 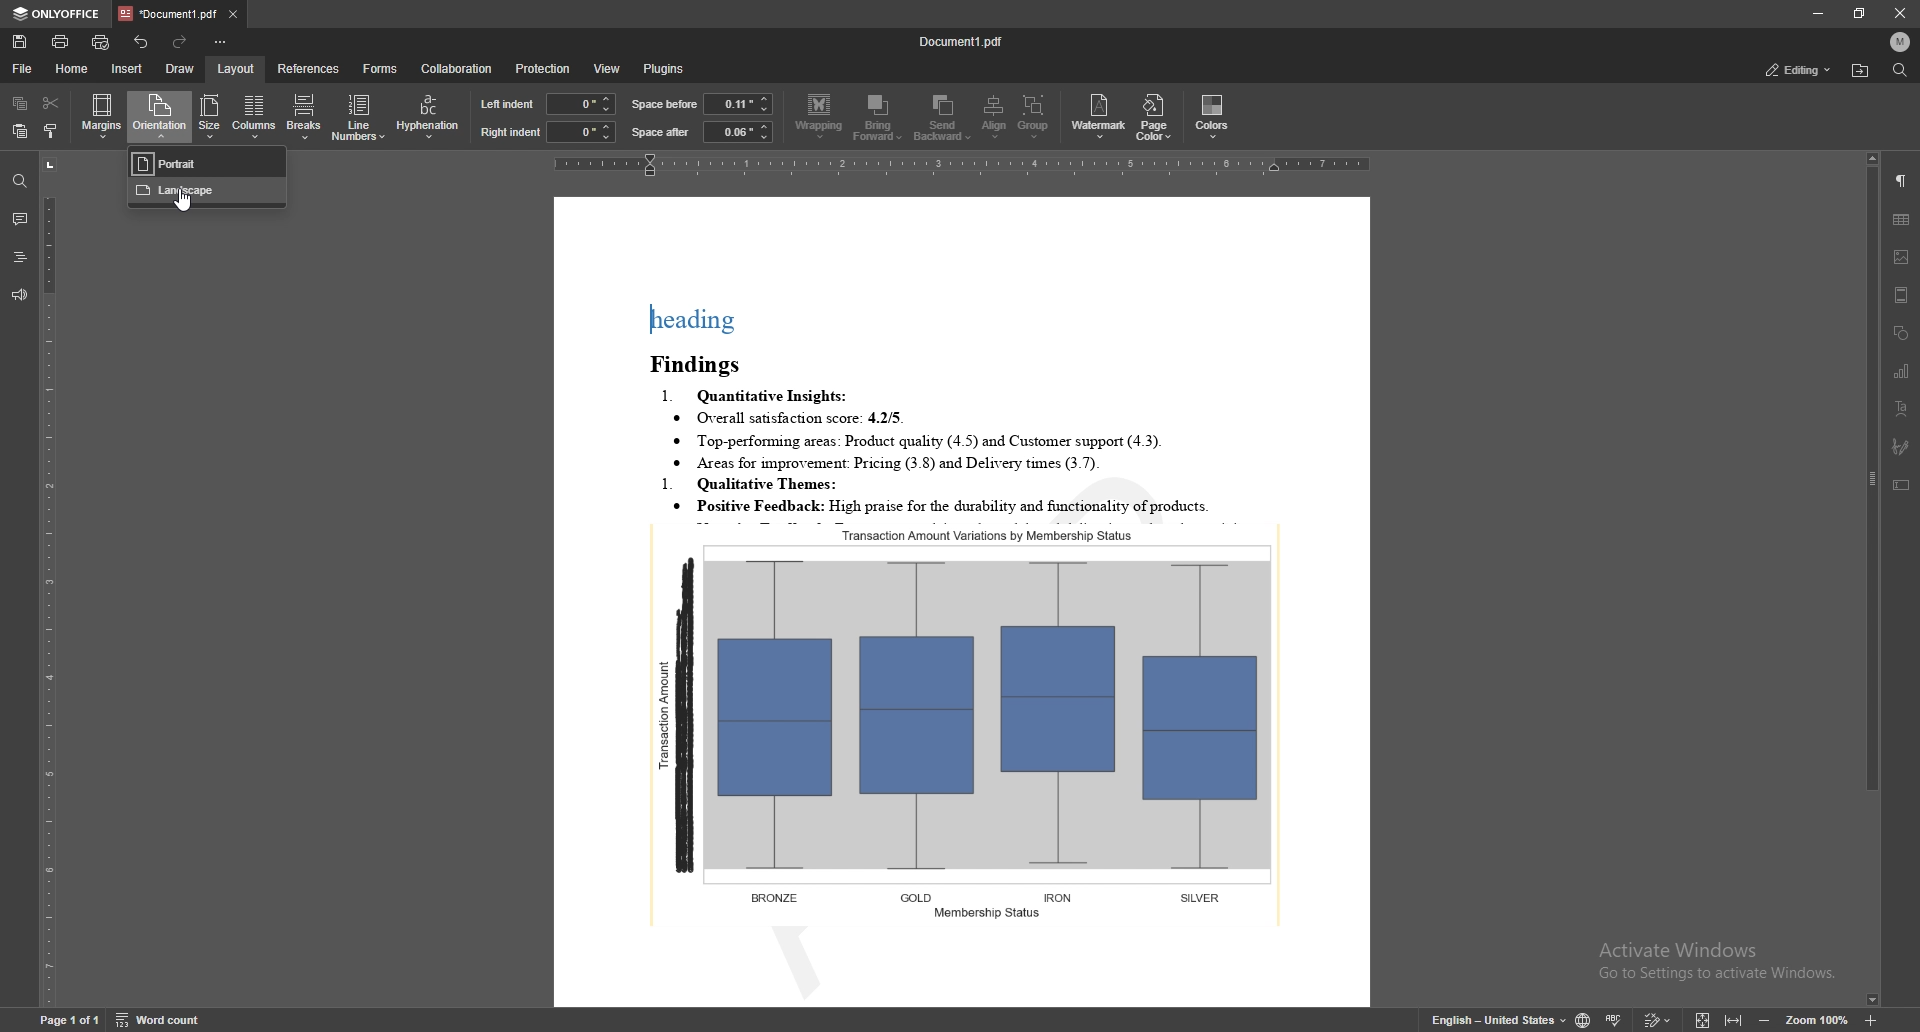 What do you see at coordinates (1872, 580) in the screenshot?
I see `scroll bar` at bounding box center [1872, 580].